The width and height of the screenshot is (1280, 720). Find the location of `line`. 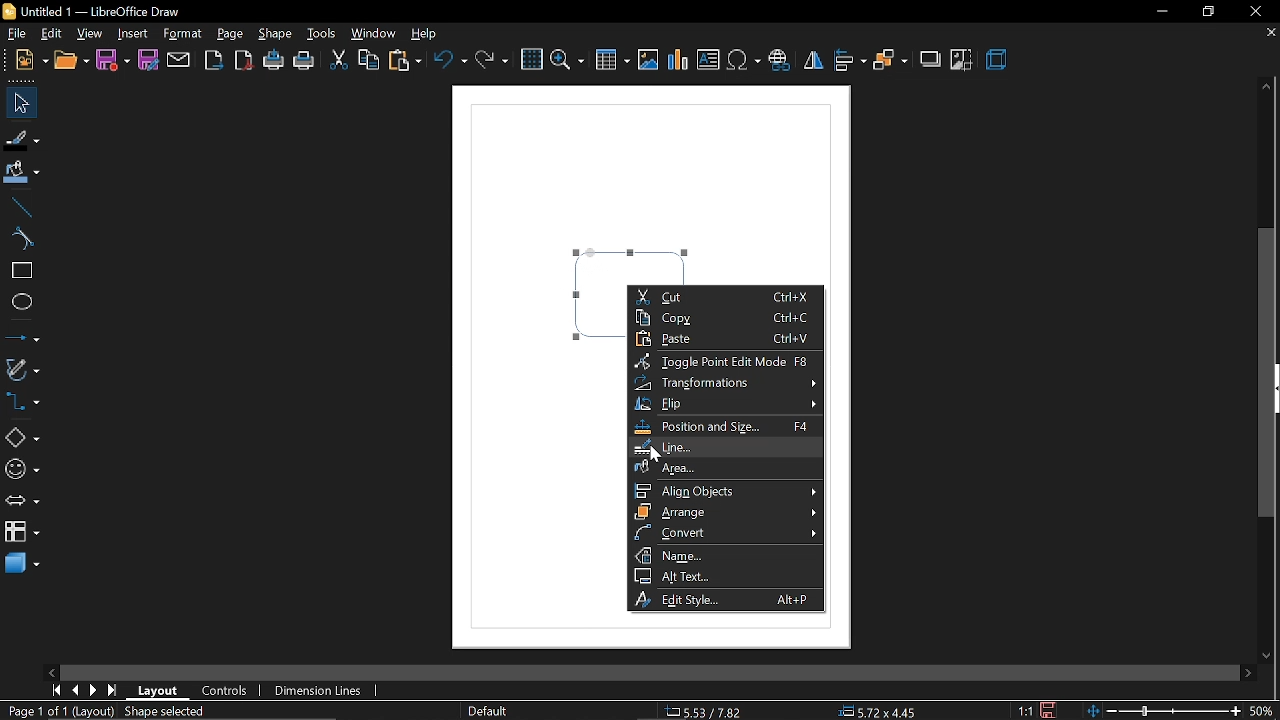

line is located at coordinates (722, 447).